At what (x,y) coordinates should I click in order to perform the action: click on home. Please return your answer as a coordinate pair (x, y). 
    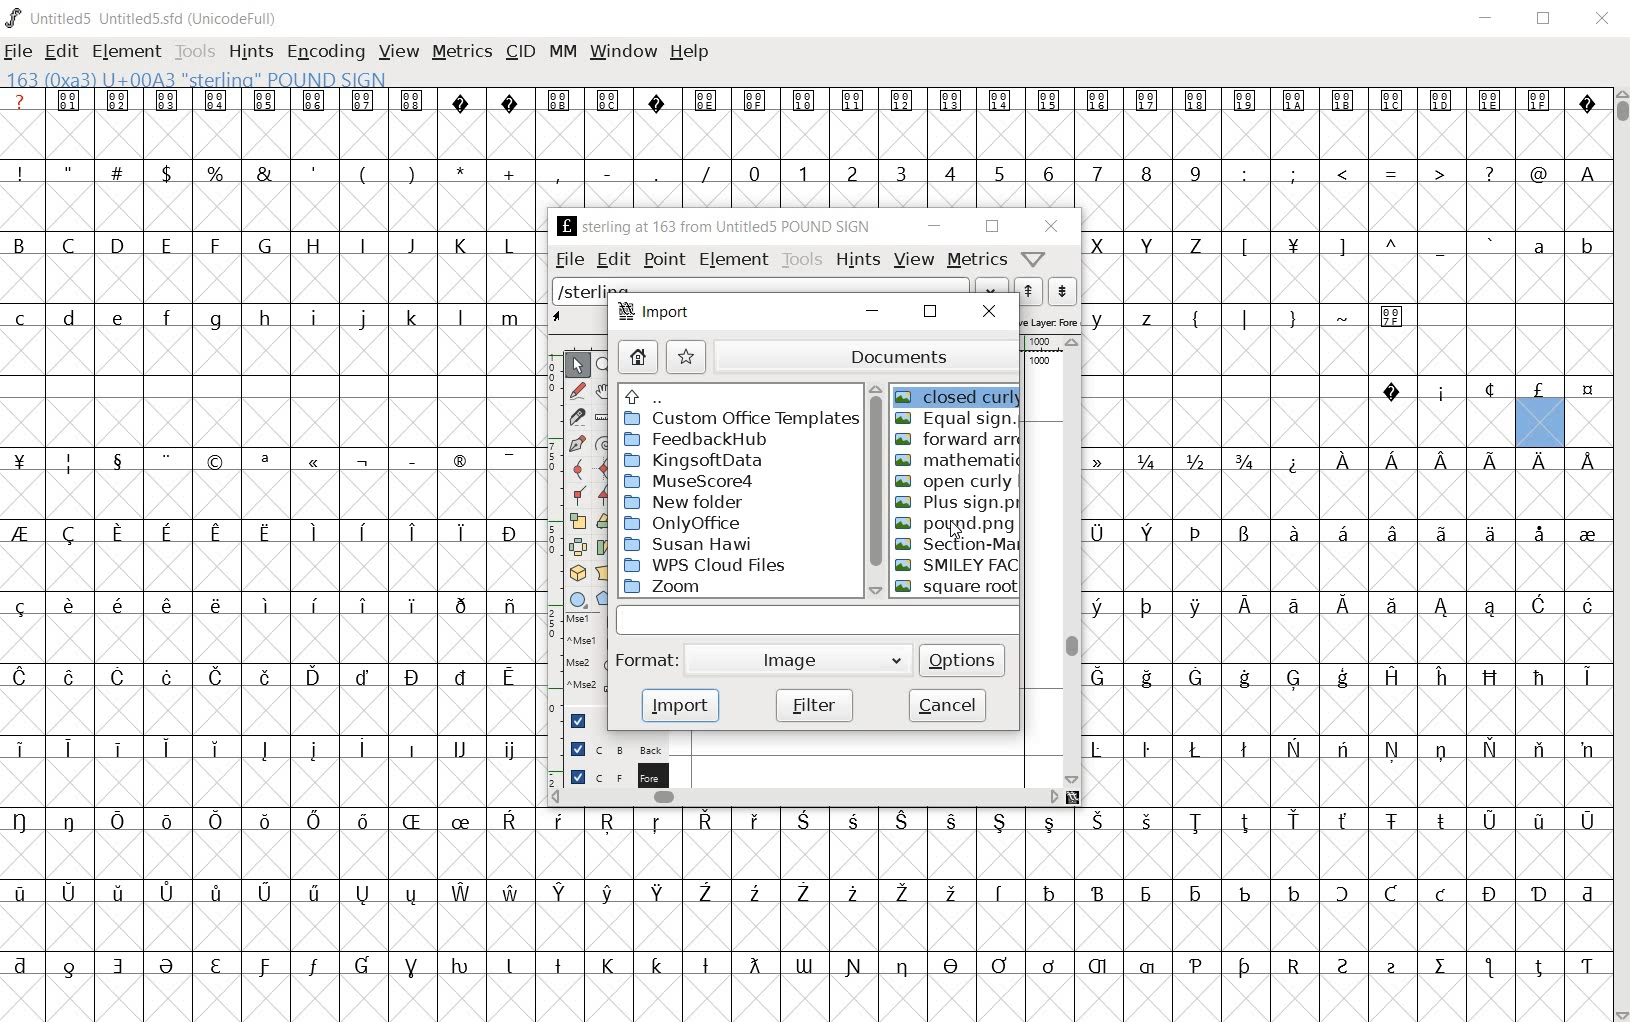
    Looking at the image, I should click on (643, 358).